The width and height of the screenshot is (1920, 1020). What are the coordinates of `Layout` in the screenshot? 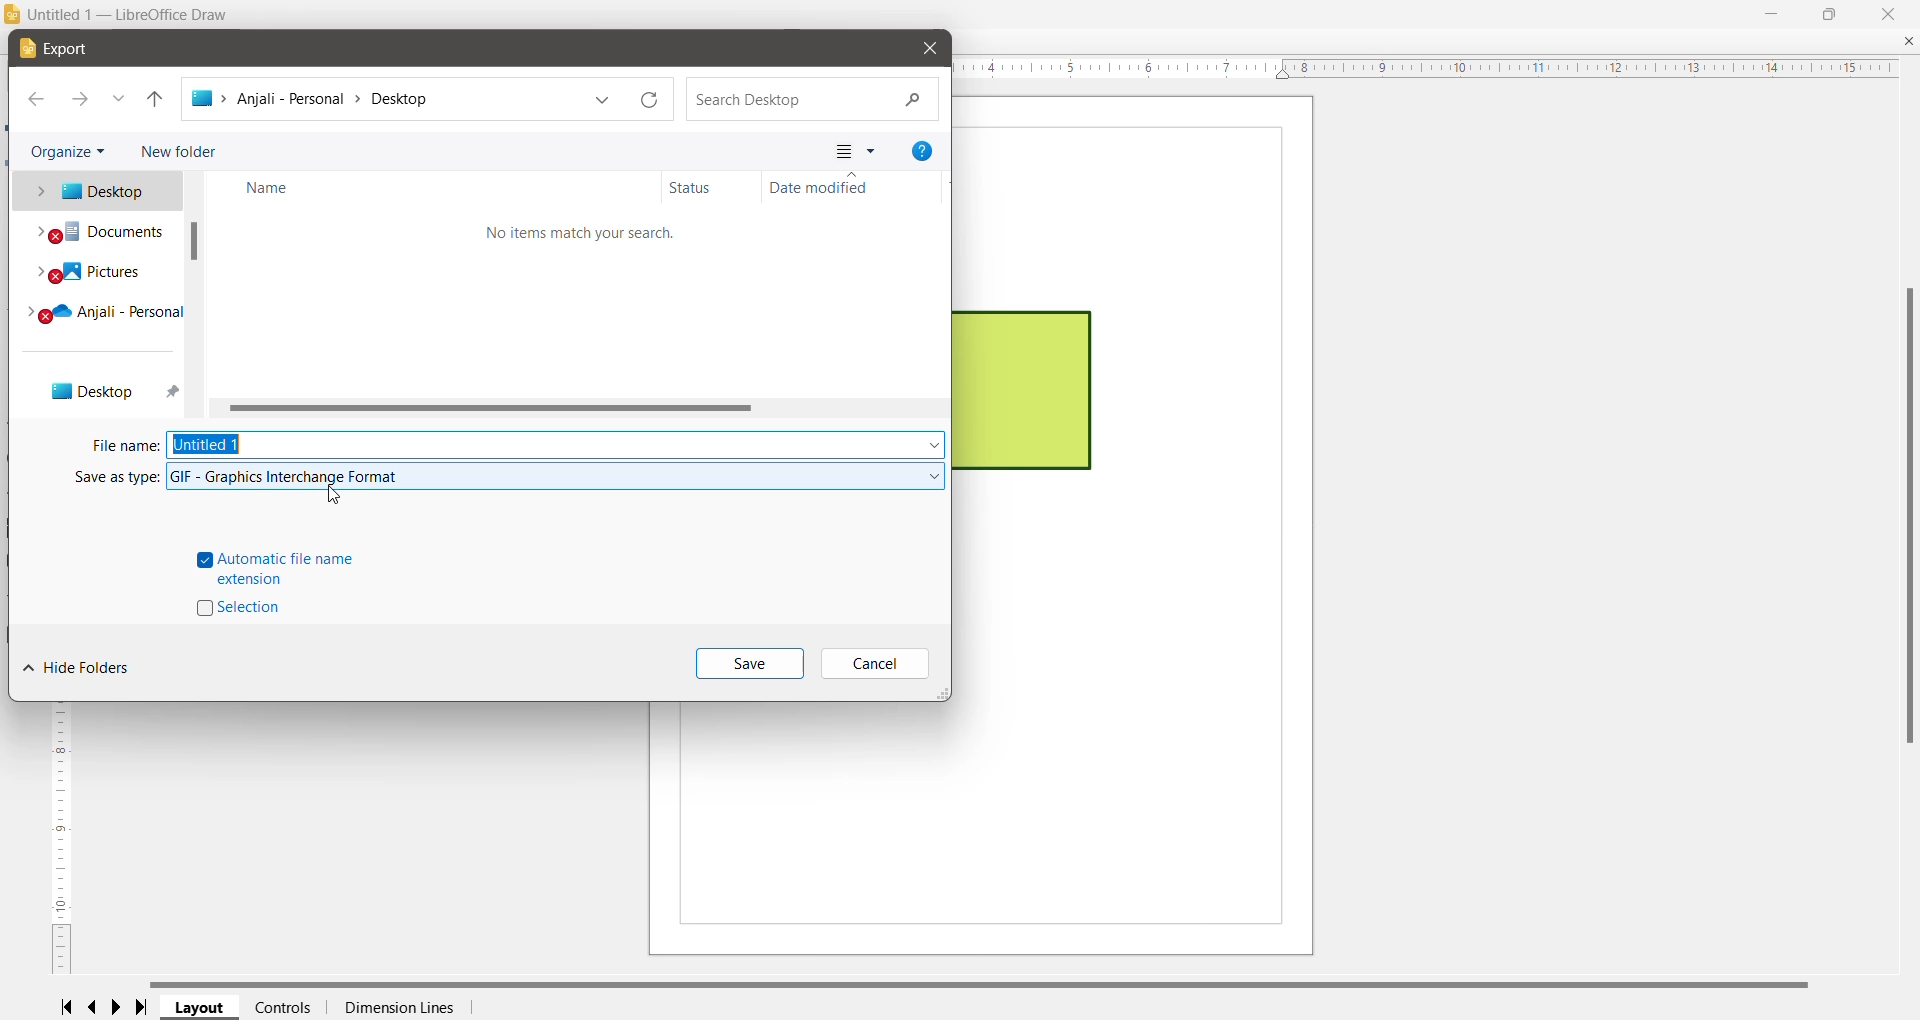 It's located at (201, 1008).